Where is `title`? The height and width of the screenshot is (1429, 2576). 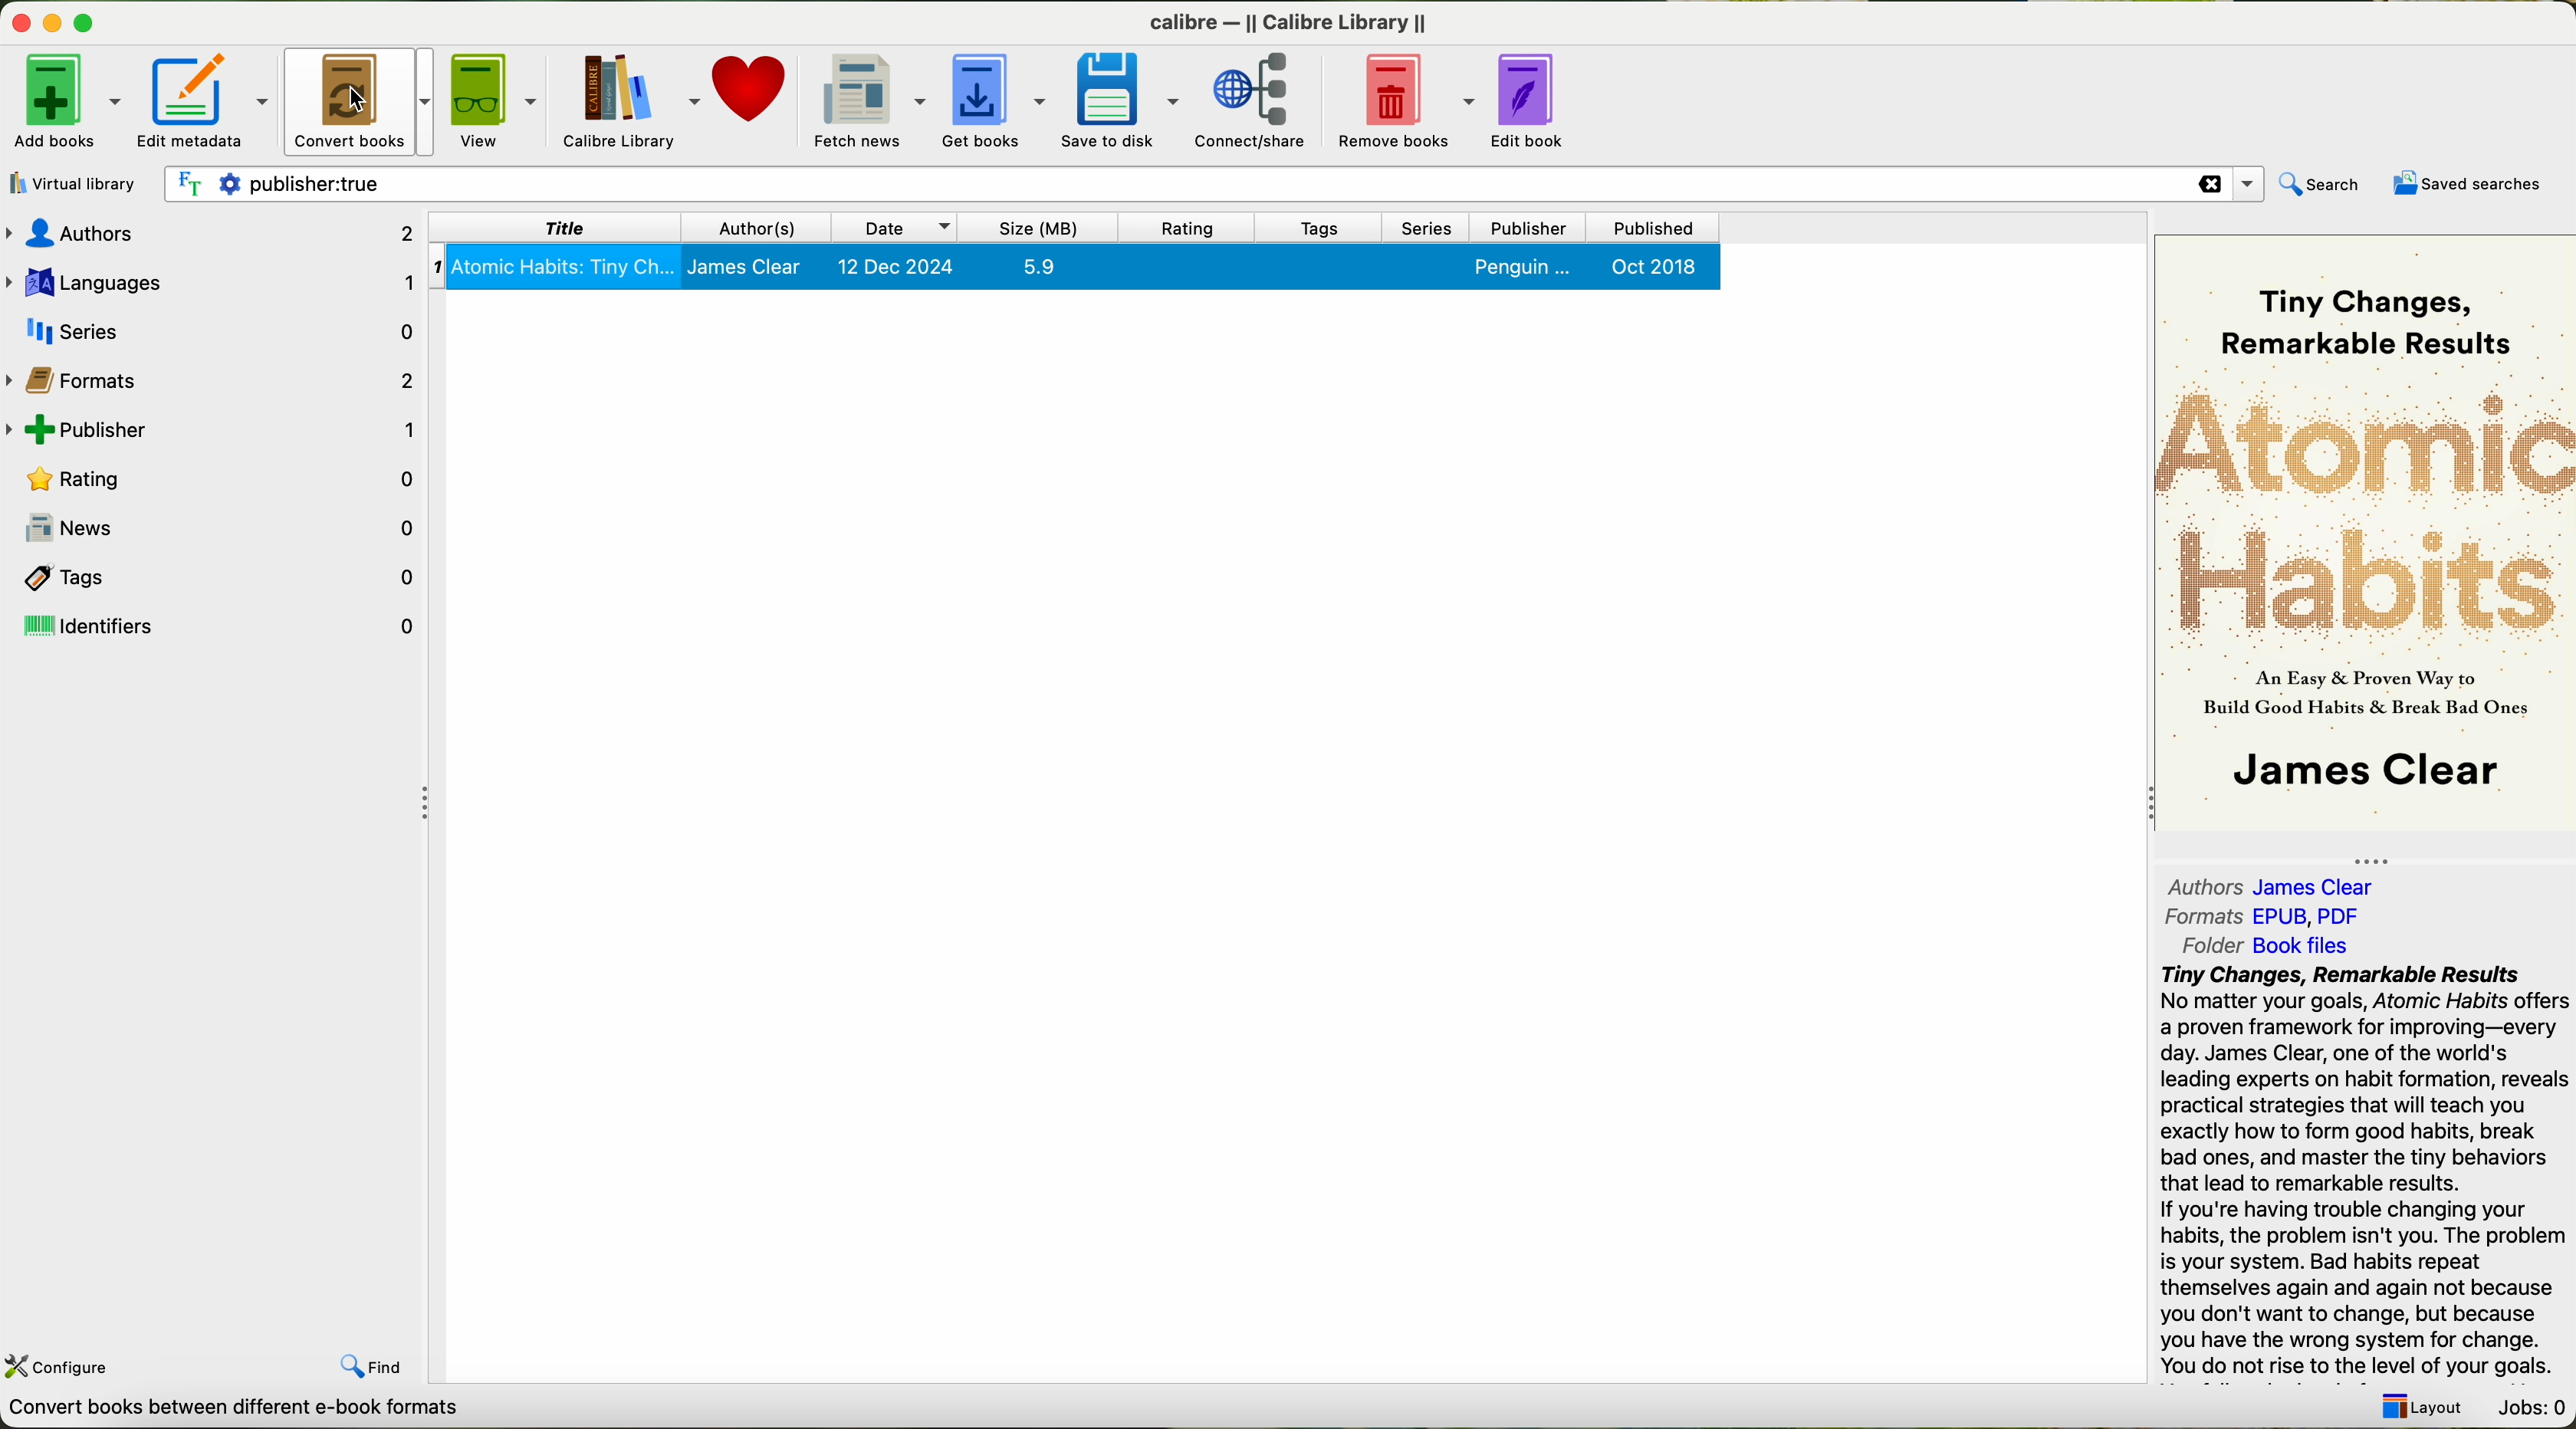 title is located at coordinates (552, 229).